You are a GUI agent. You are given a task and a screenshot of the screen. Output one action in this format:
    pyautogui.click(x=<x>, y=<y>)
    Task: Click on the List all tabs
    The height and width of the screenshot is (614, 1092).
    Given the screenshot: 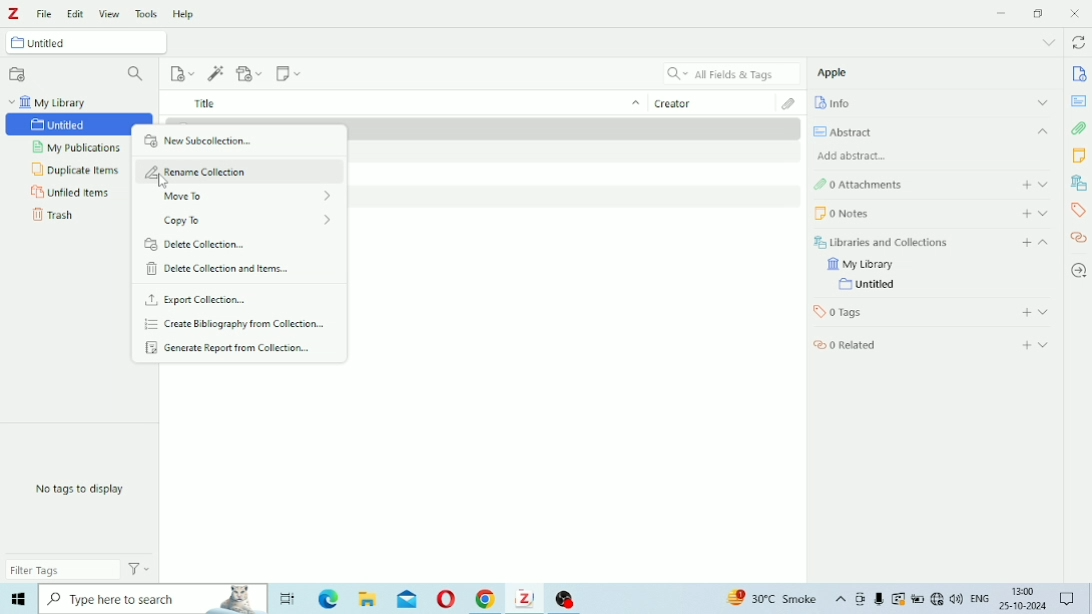 What is the action you would take?
    pyautogui.click(x=1050, y=41)
    